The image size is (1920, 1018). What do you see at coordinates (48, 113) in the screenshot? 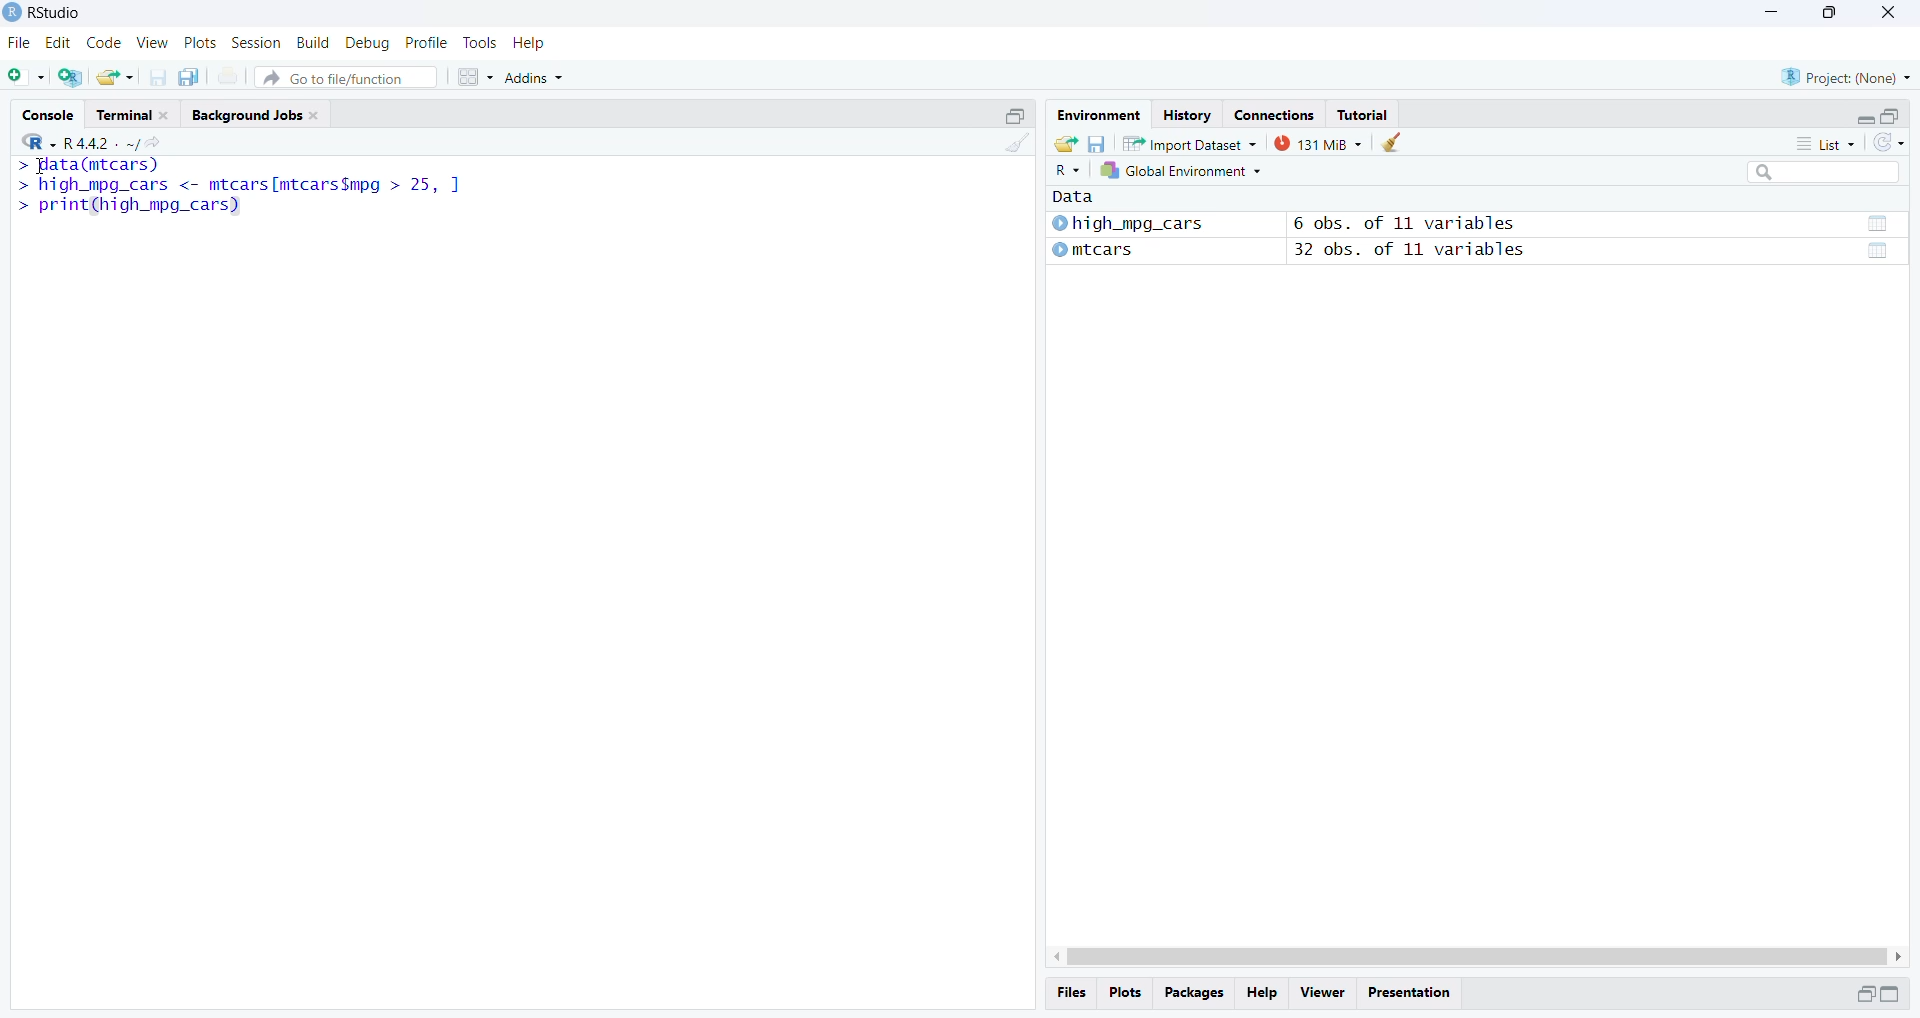
I see `Console` at bounding box center [48, 113].